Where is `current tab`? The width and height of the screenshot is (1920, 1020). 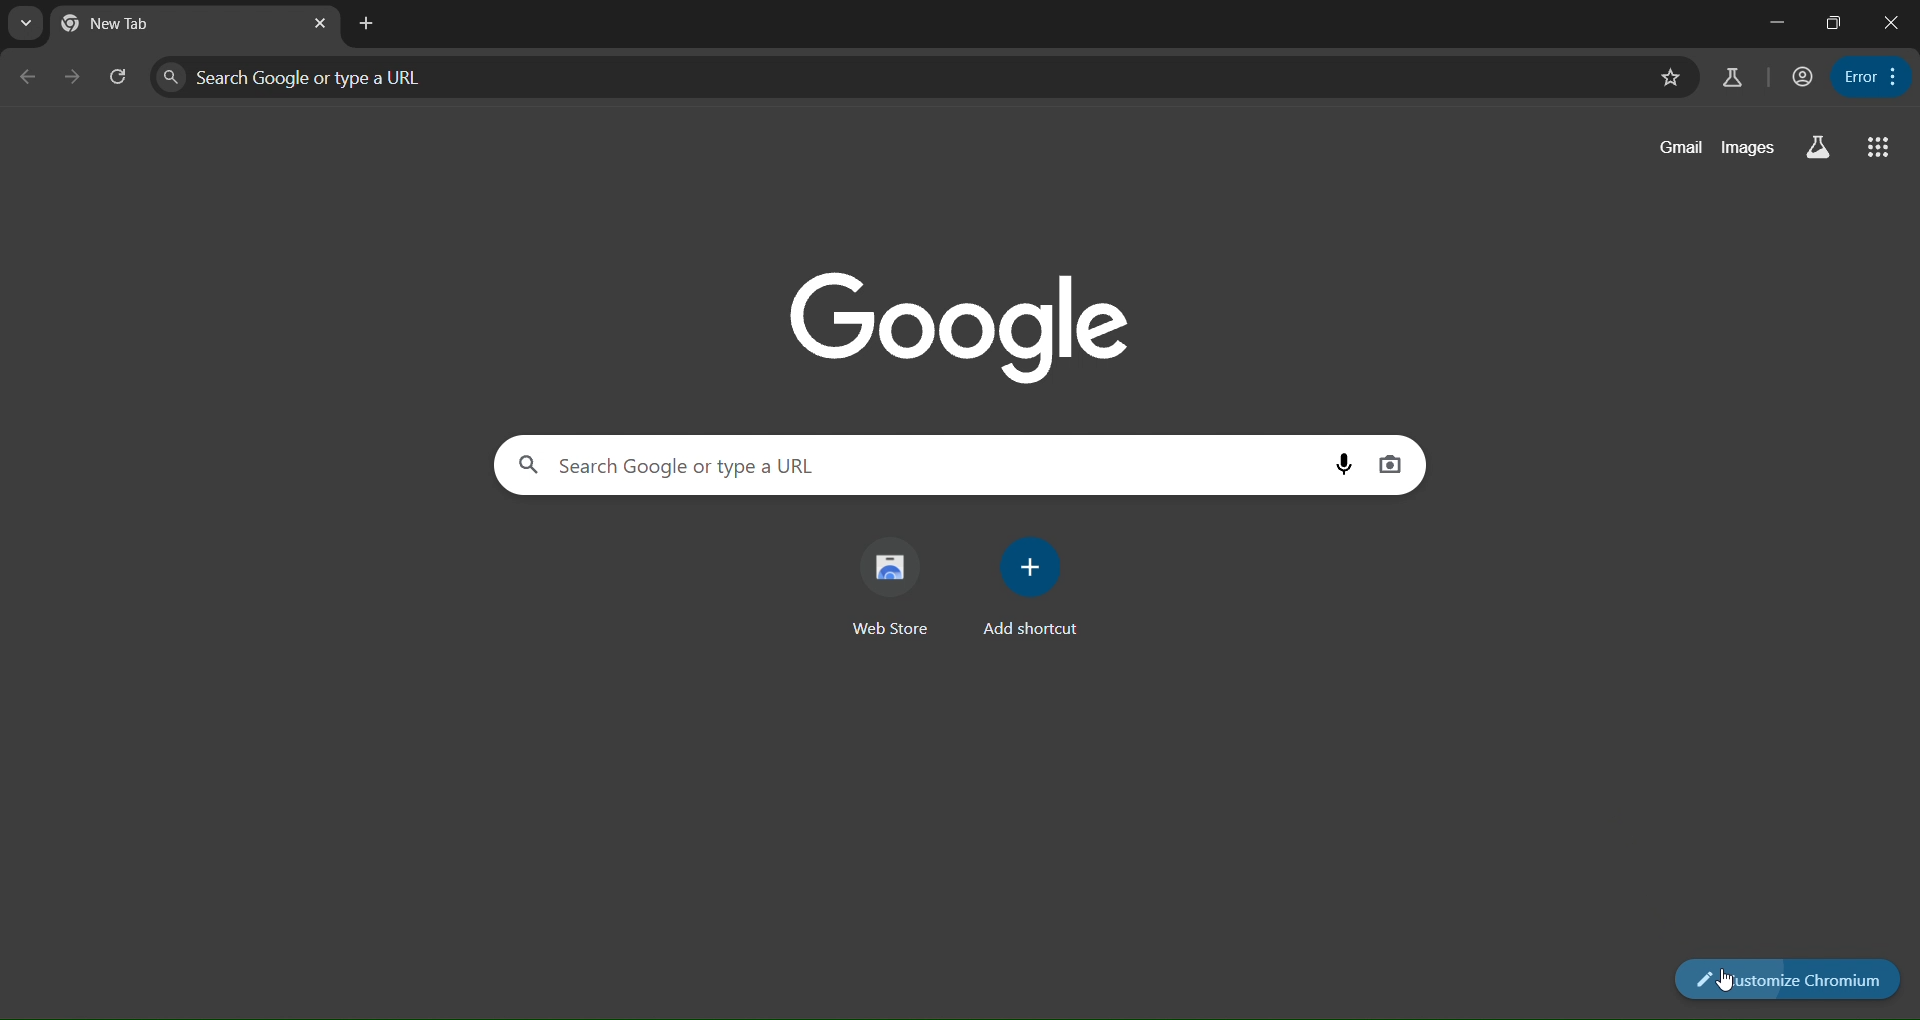 current tab is located at coordinates (109, 23).